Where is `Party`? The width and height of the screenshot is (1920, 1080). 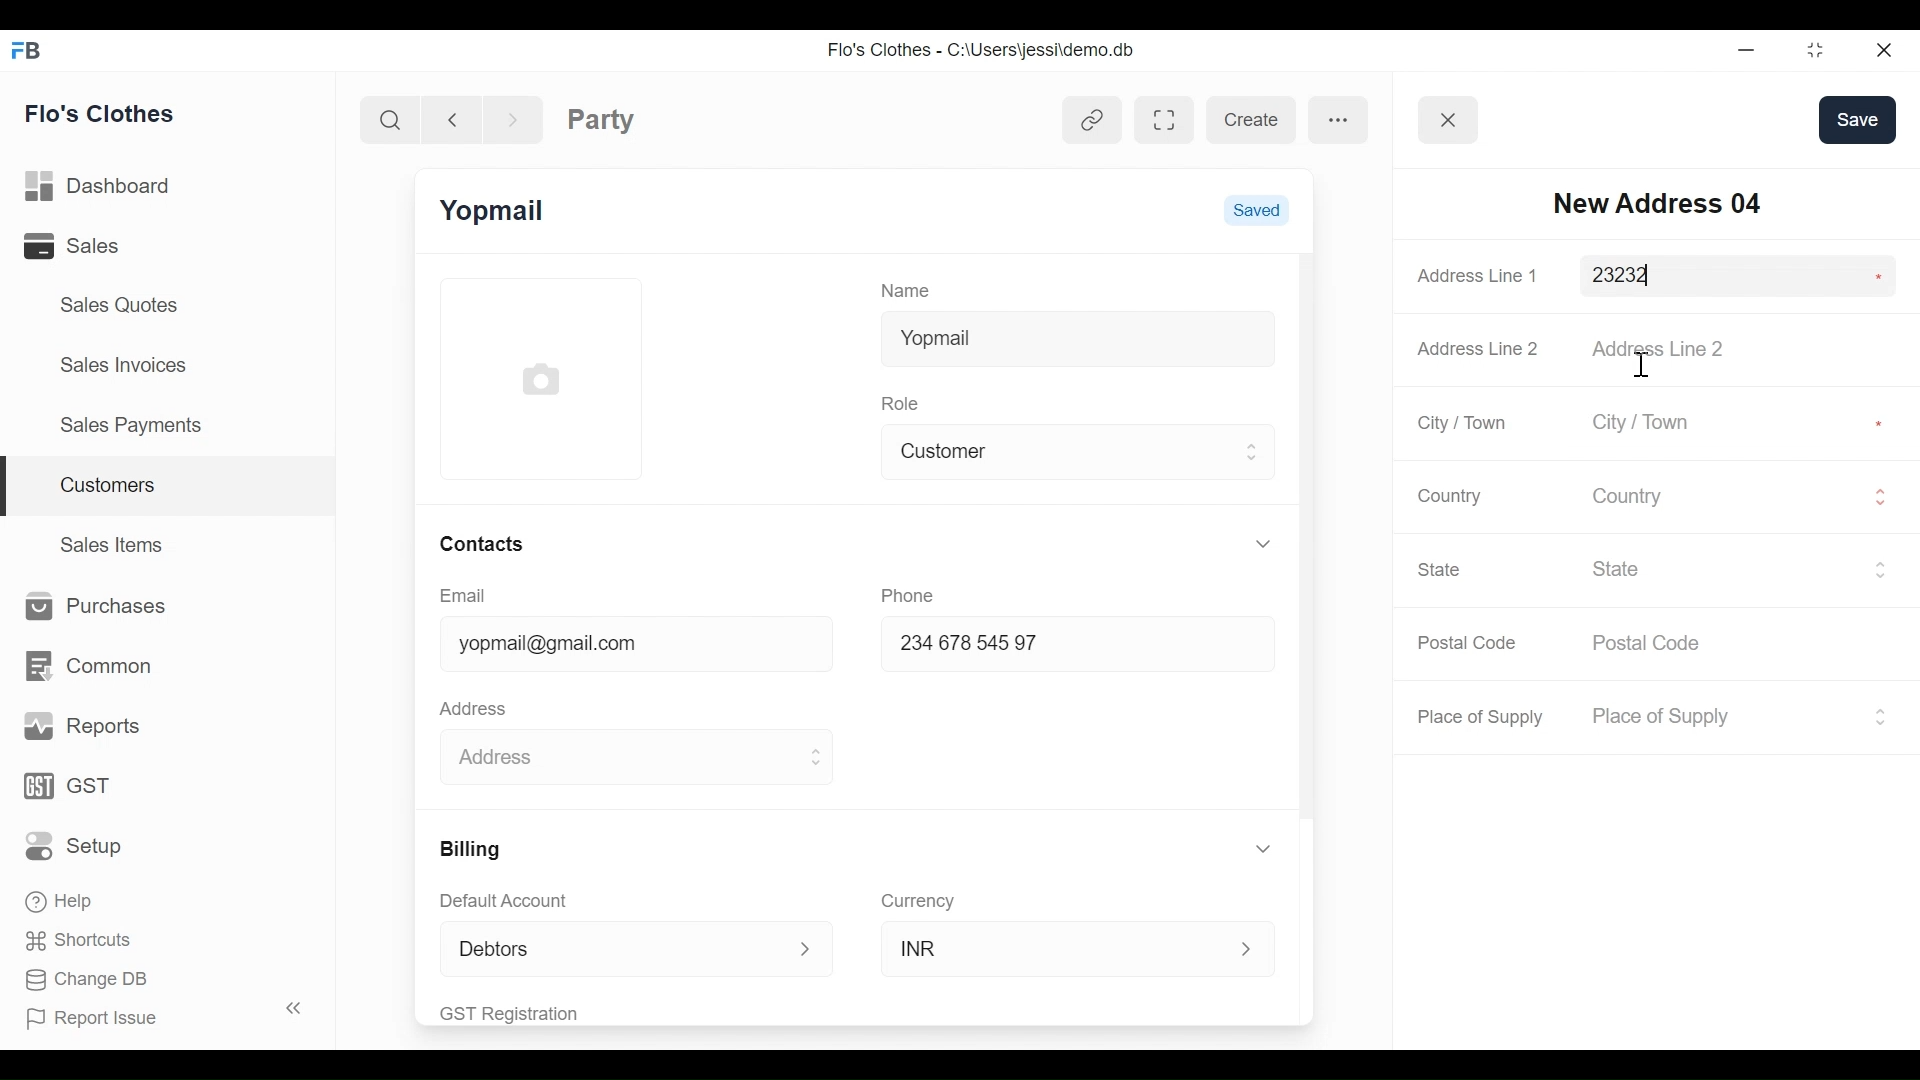
Party is located at coordinates (601, 119).